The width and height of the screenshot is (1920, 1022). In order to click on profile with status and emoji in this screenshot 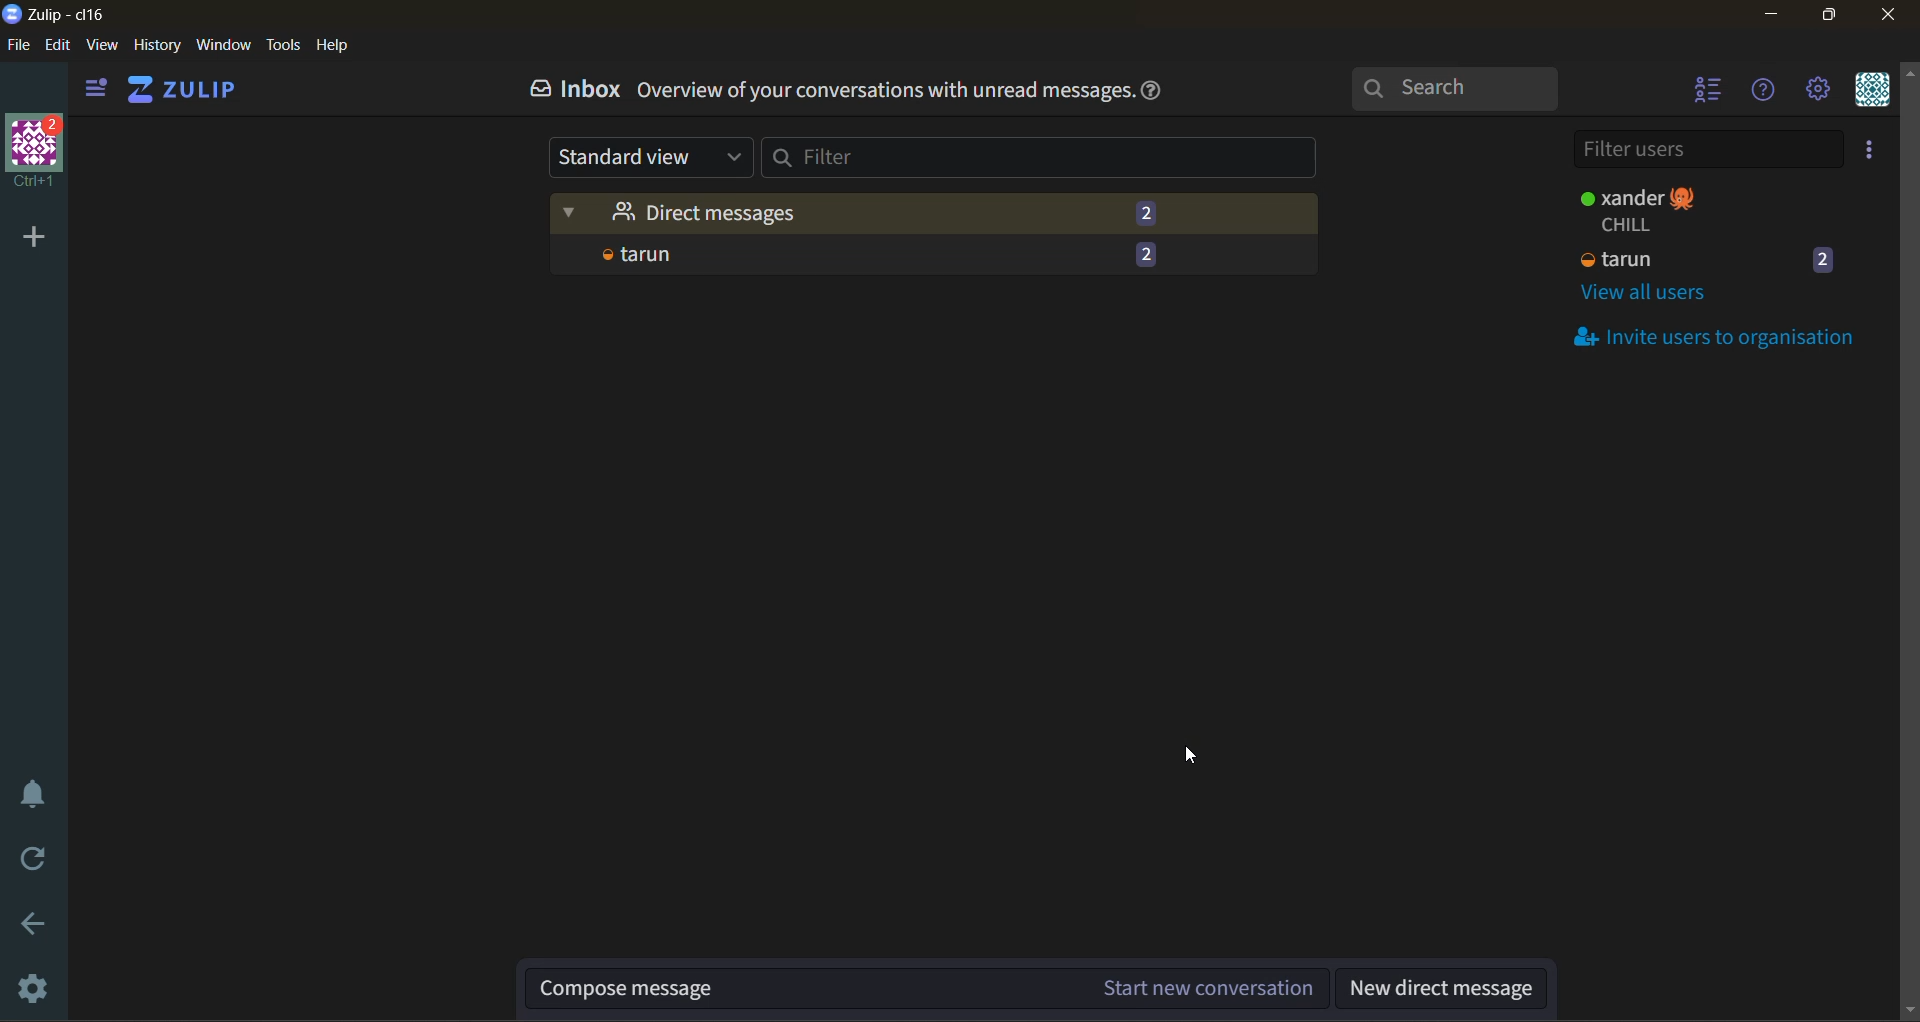, I will do `click(1644, 208)`.